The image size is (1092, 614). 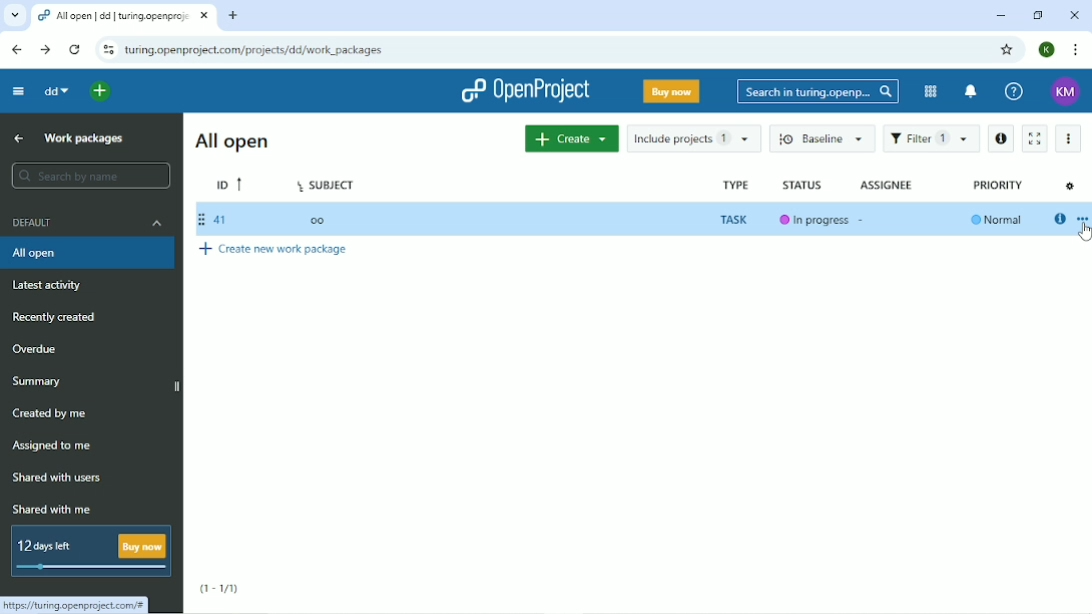 I want to click on Buy now, so click(x=672, y=91).